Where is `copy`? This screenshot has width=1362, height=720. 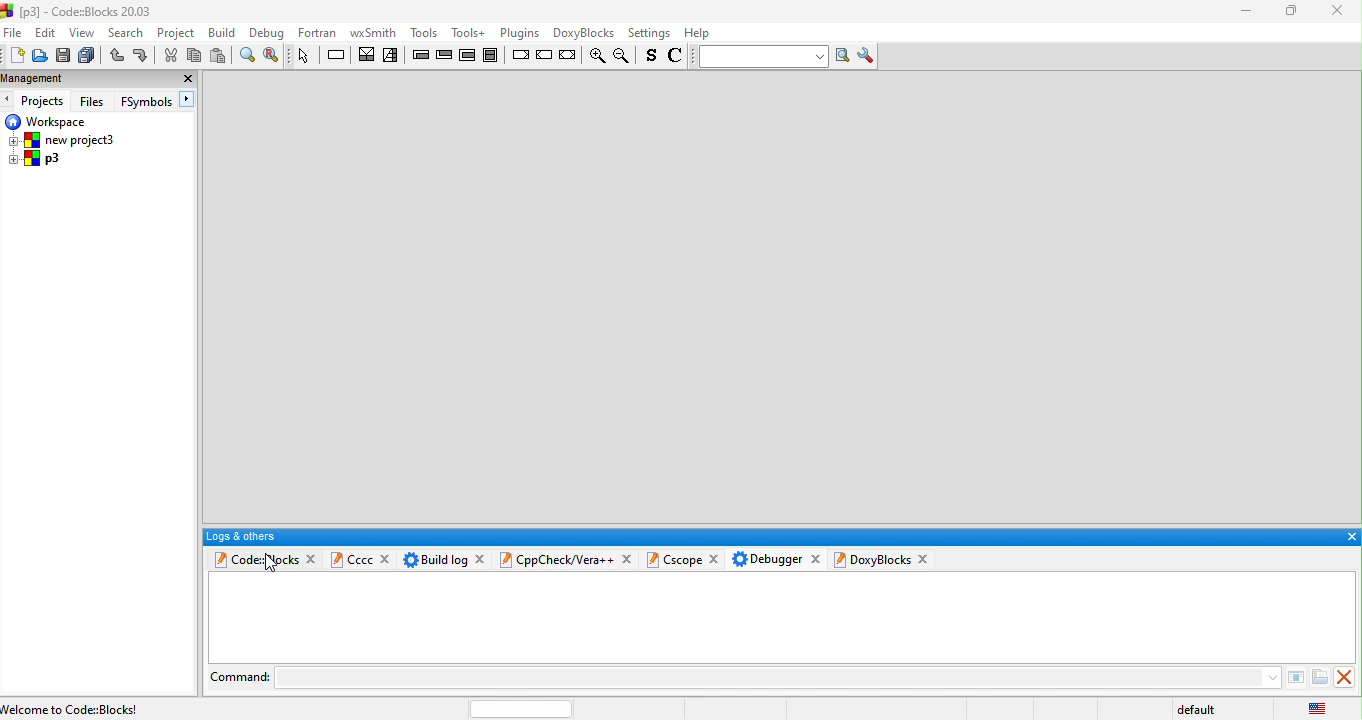
copy is located at coordinates (194, 56).